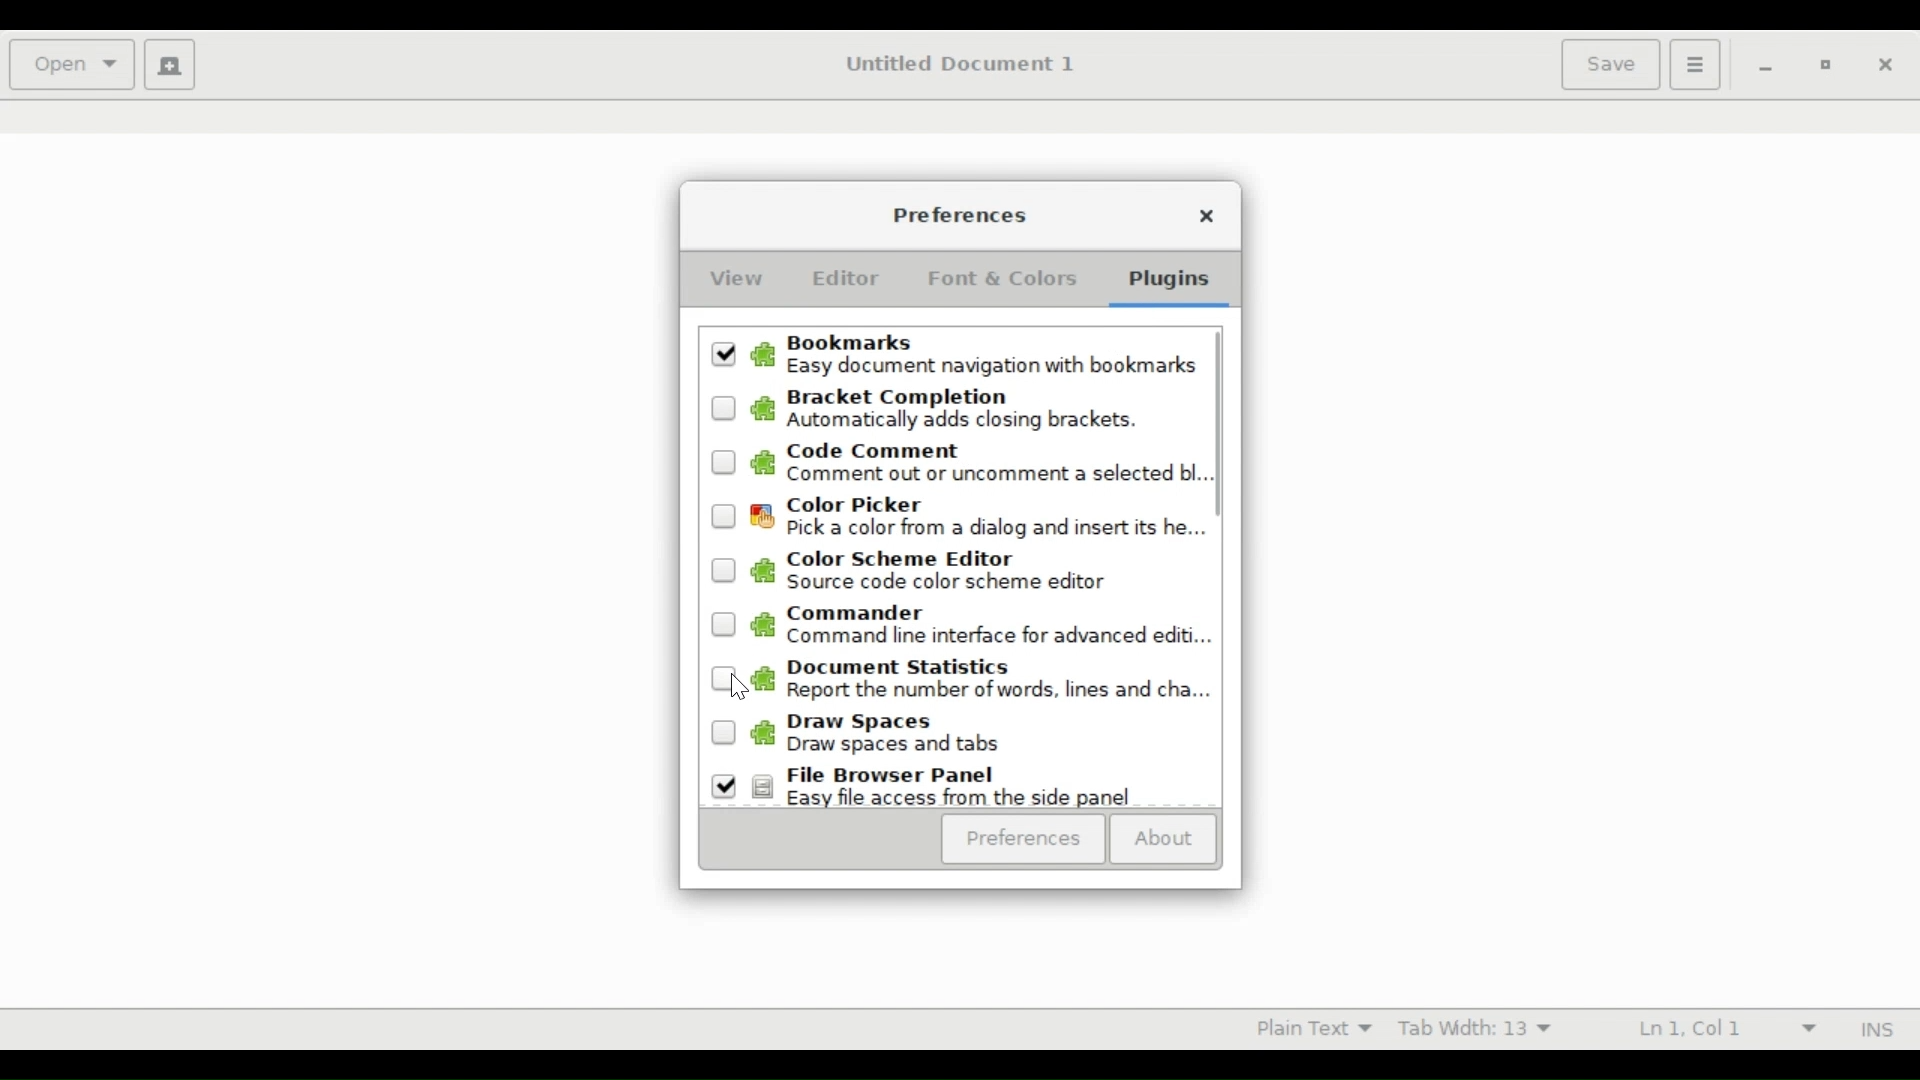  I want to click on Selected, so click(726, 354).